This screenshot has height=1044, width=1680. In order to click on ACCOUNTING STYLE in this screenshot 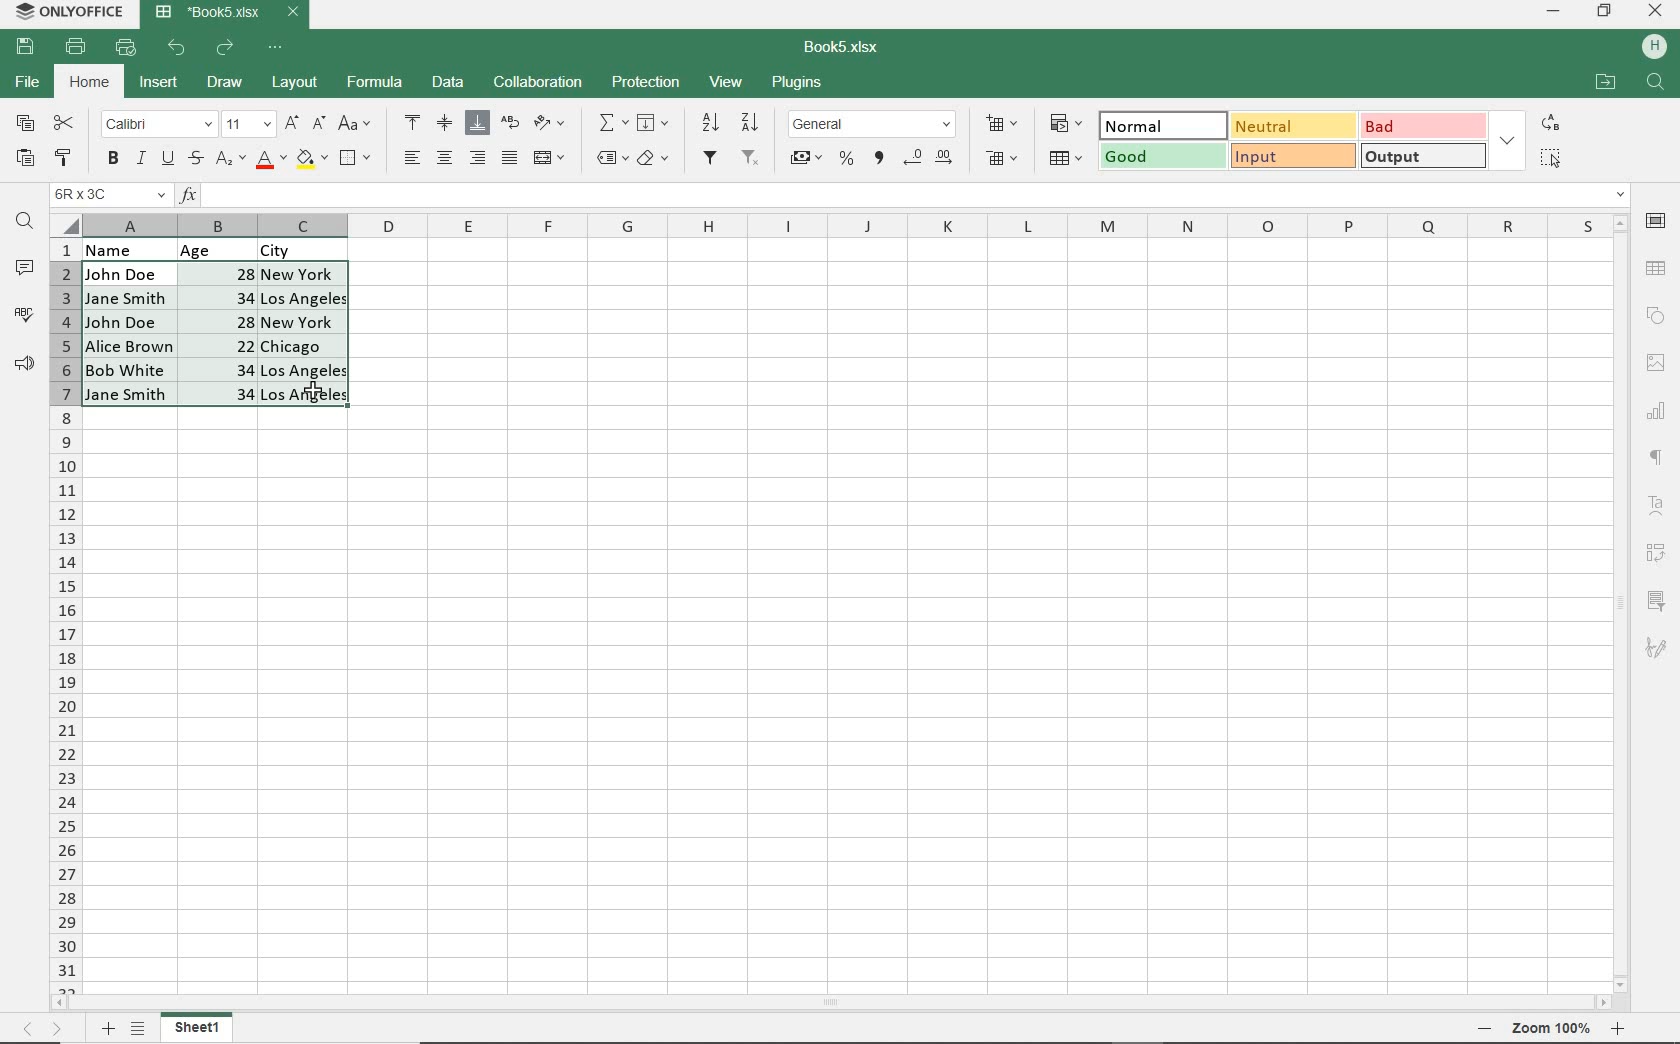, I will do `click(805, 160)`.